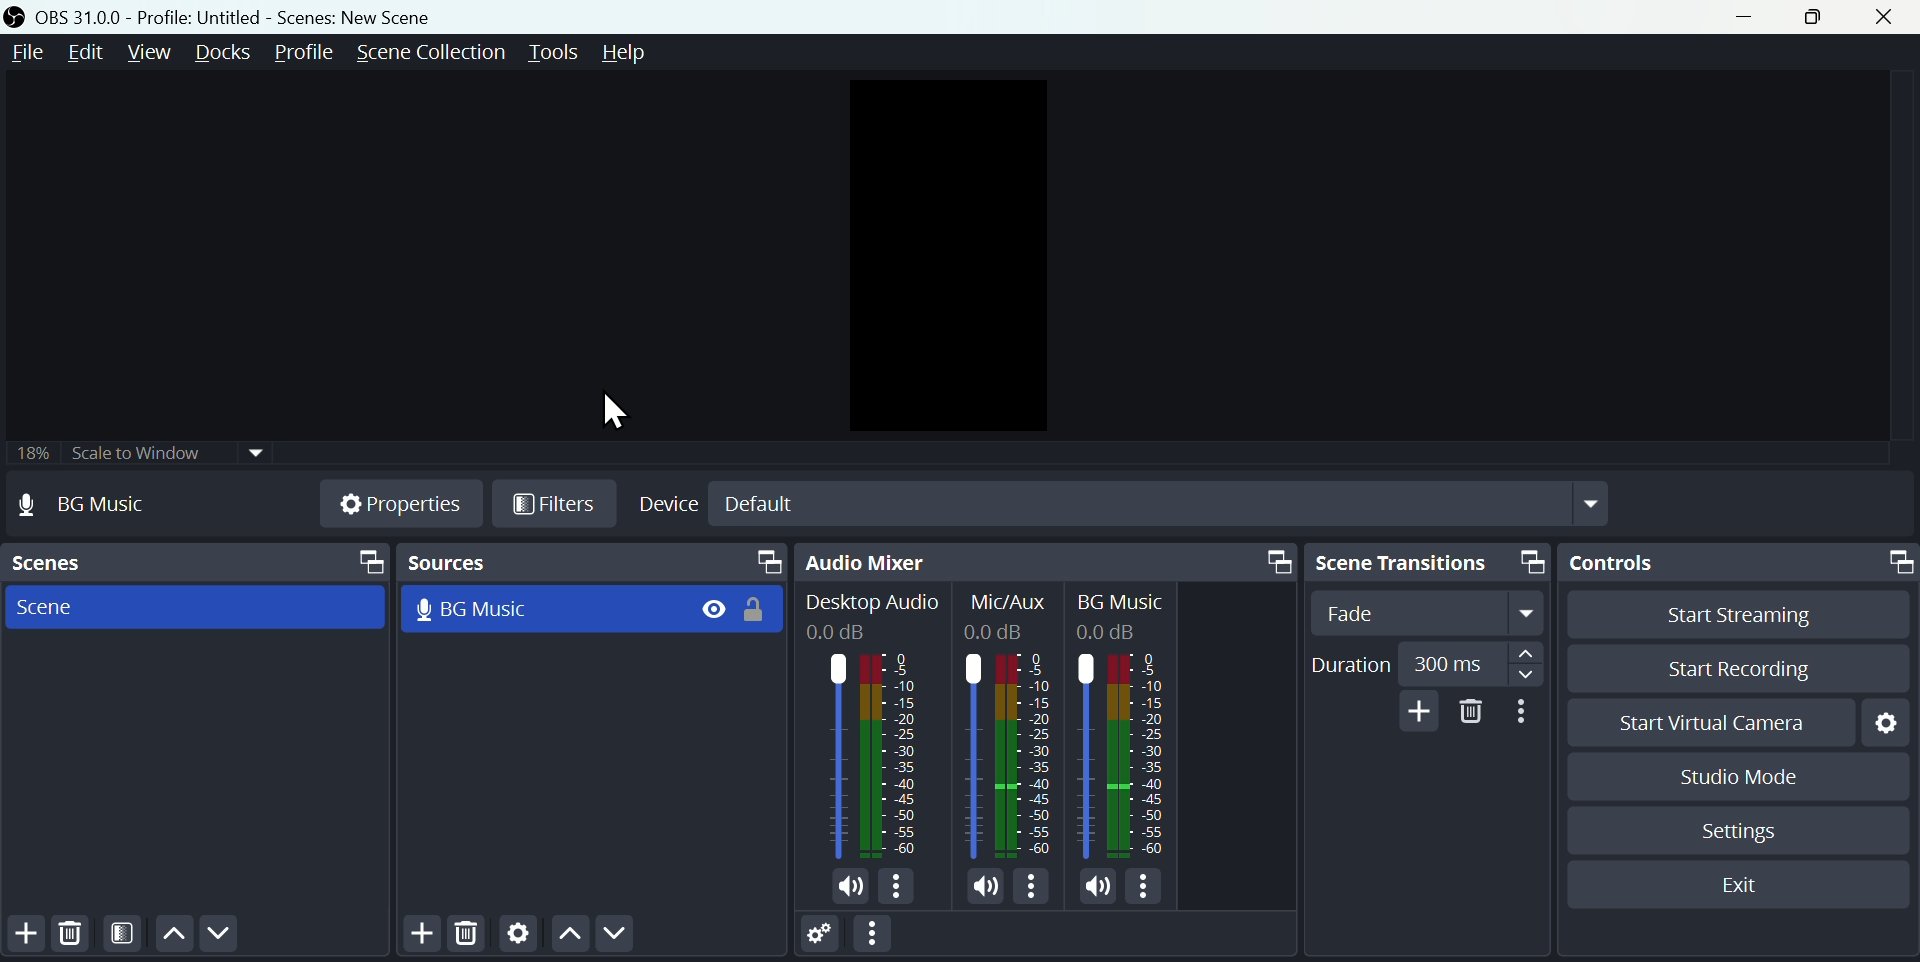 The width and height of the screenshot is (1920, 962). What do you see at coordinates (193, 559) in the screenshot?
I see `Scenes` at bounding box center [193, 559].